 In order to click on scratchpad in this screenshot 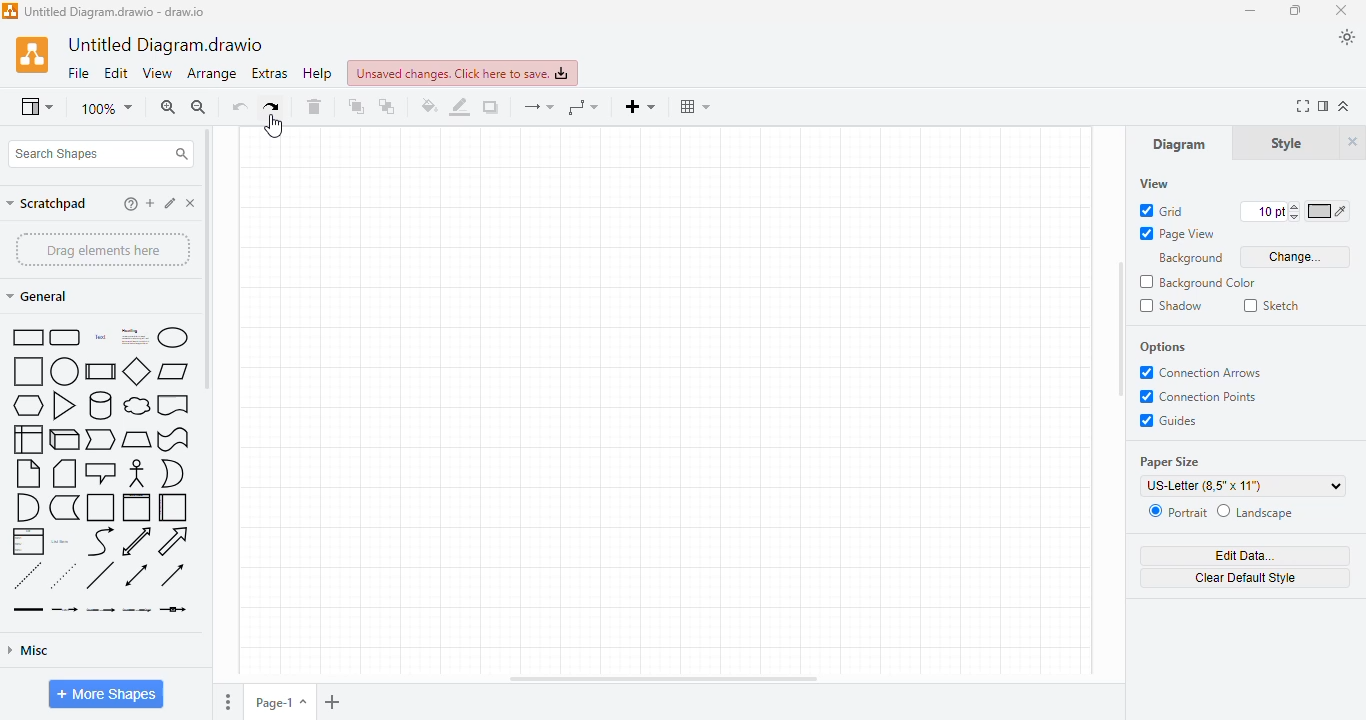, I will do `click(47, 203)`.